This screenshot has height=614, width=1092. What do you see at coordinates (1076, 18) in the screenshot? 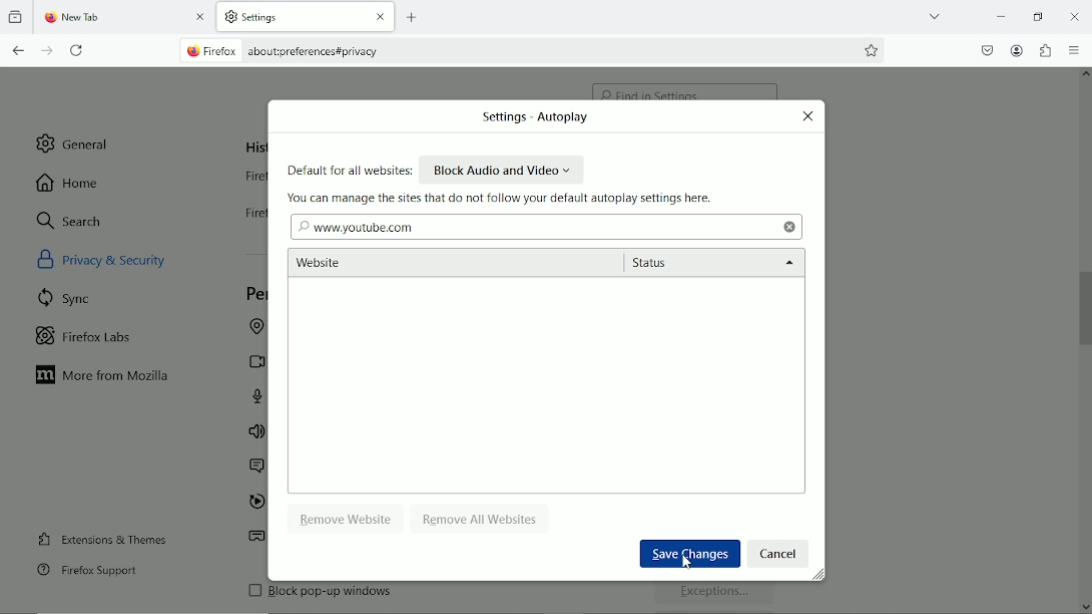
I see `Close` at bounding box center [1076, 18].